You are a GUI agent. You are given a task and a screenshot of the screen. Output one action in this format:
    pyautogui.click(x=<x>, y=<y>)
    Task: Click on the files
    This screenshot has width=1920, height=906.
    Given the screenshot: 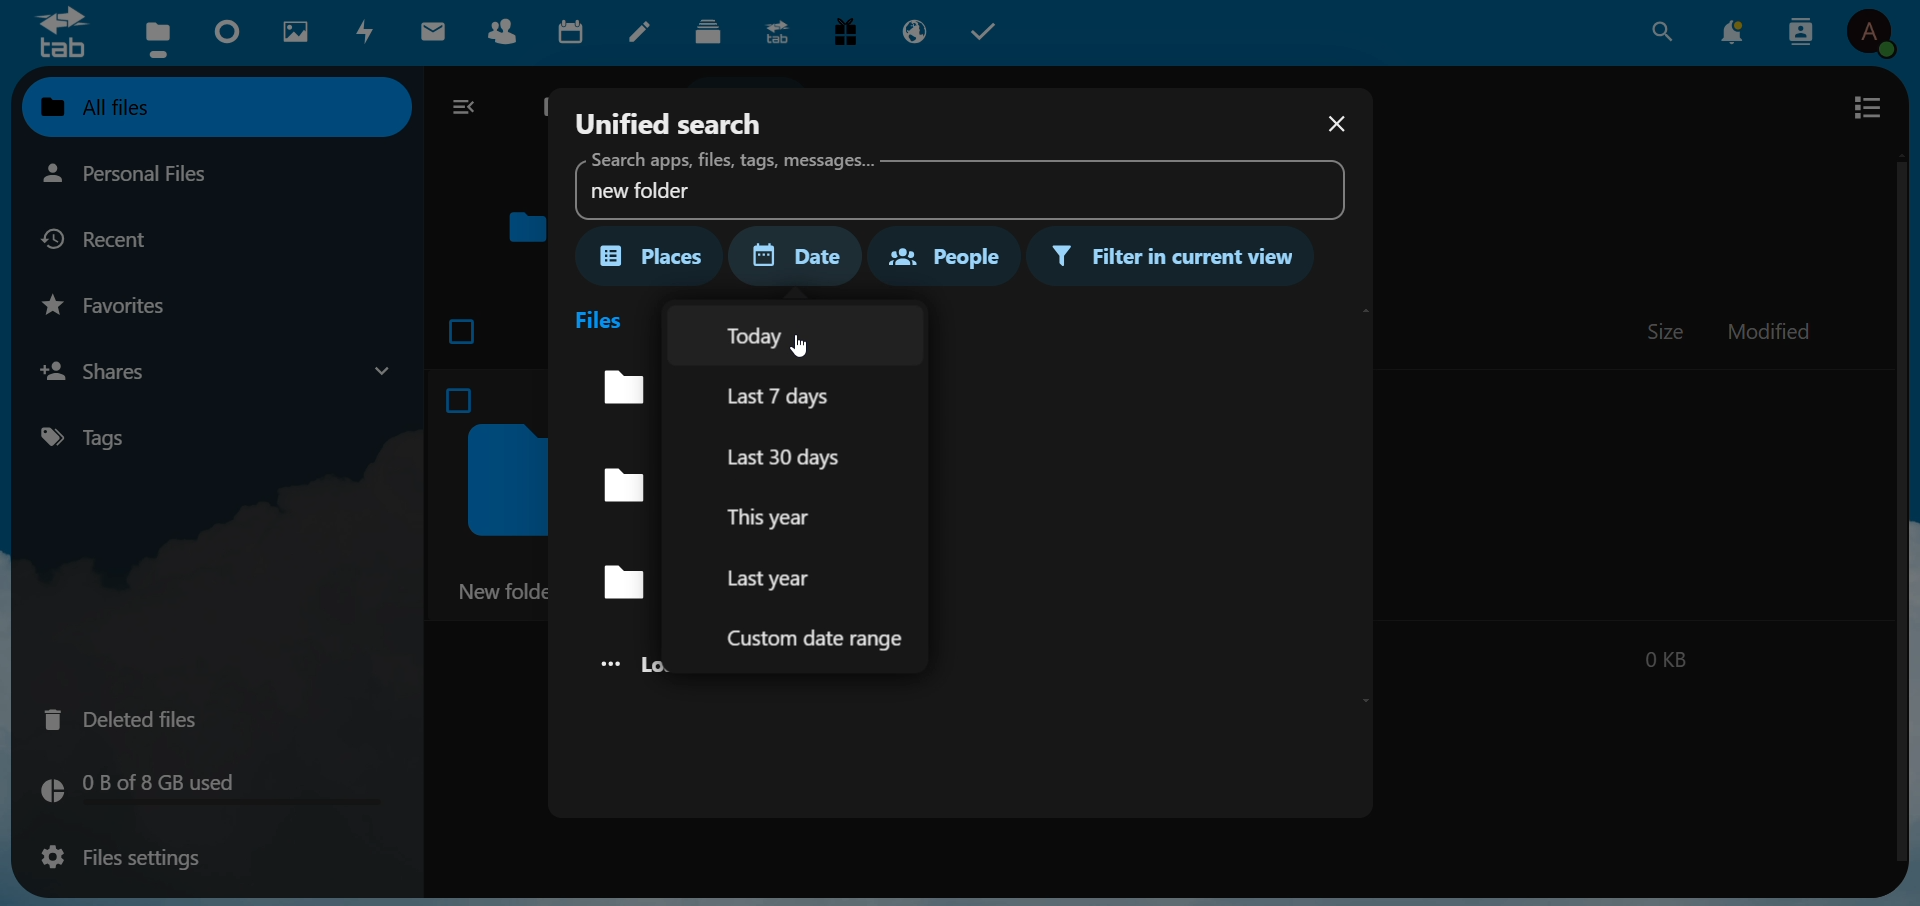 What is the action you would take?
    pyautogui.click(x=602, y=318)
    